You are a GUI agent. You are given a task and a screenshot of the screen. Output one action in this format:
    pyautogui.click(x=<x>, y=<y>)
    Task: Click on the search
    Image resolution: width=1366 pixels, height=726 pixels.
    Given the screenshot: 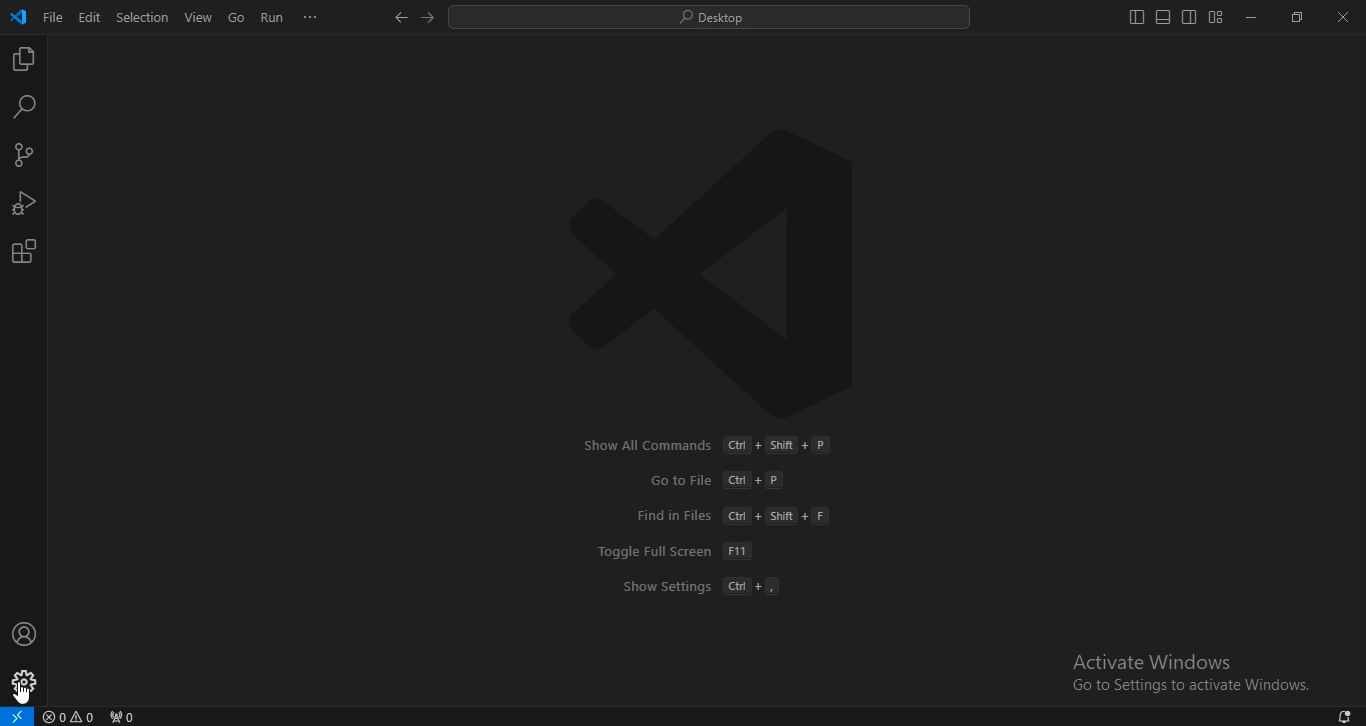 What is the action you would take?
    pyautogui.click(x=714, y=19)
    